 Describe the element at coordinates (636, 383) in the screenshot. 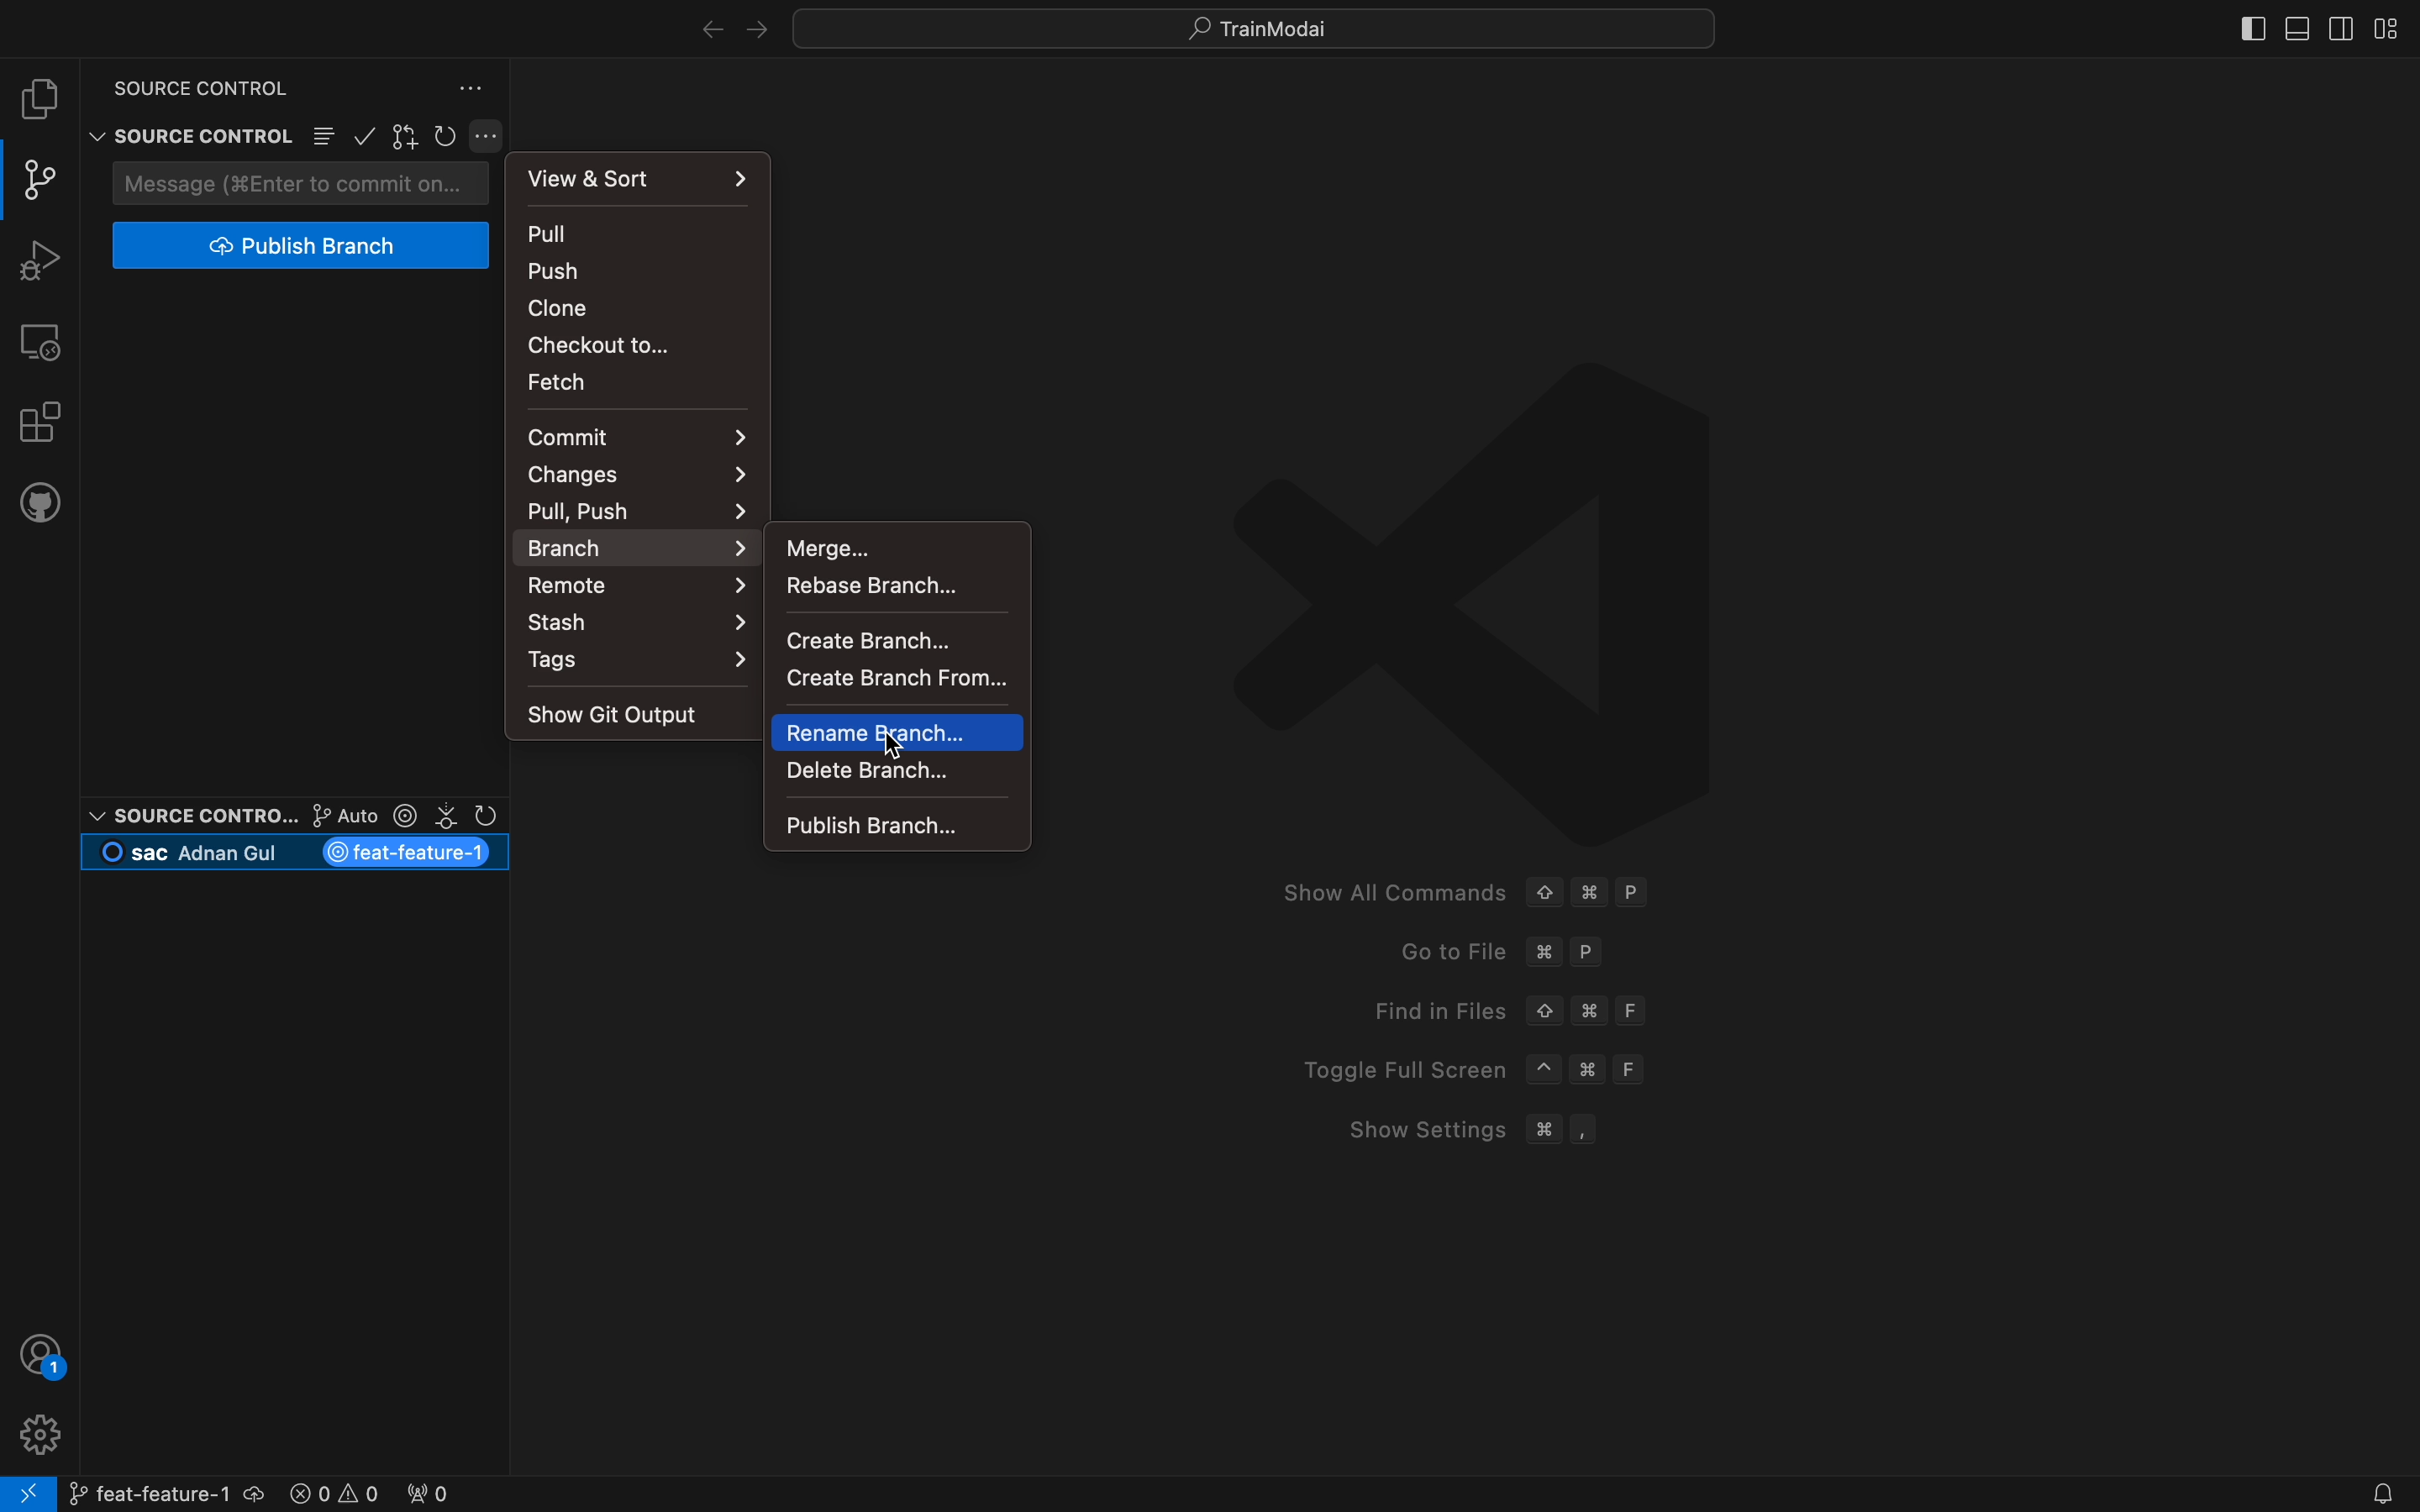

I see `fetch` at that location.